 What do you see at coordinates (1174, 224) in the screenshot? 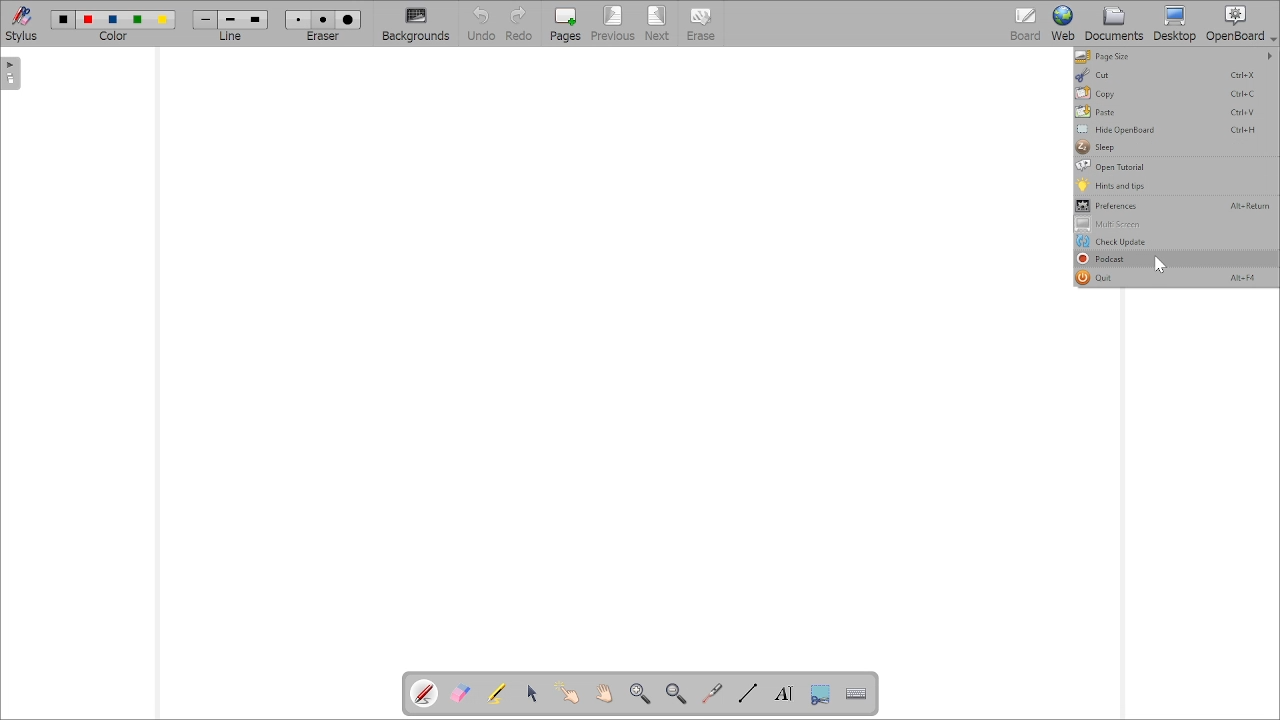
I see `Multiscreen` at bounding box center [1174, 224].